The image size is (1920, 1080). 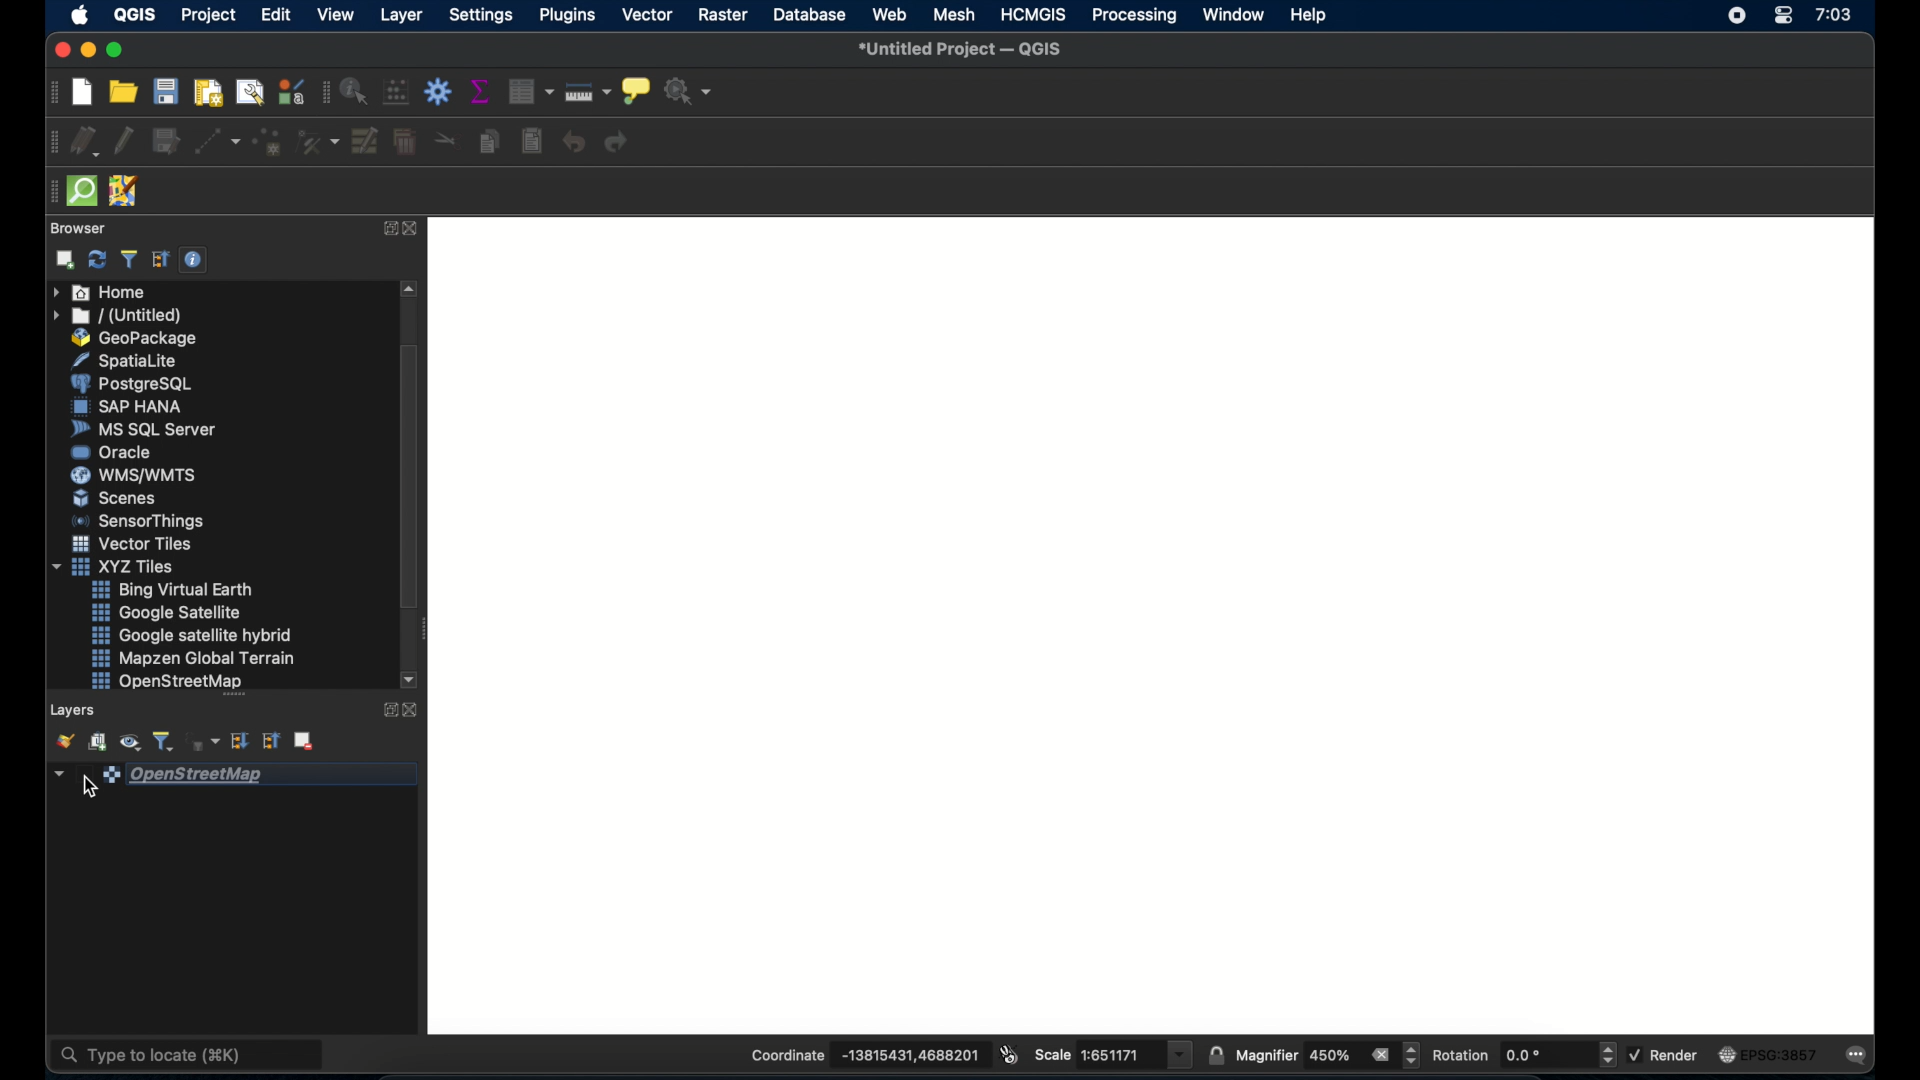 I want to click on mapzen global terrain, so click(x=195, y=658).